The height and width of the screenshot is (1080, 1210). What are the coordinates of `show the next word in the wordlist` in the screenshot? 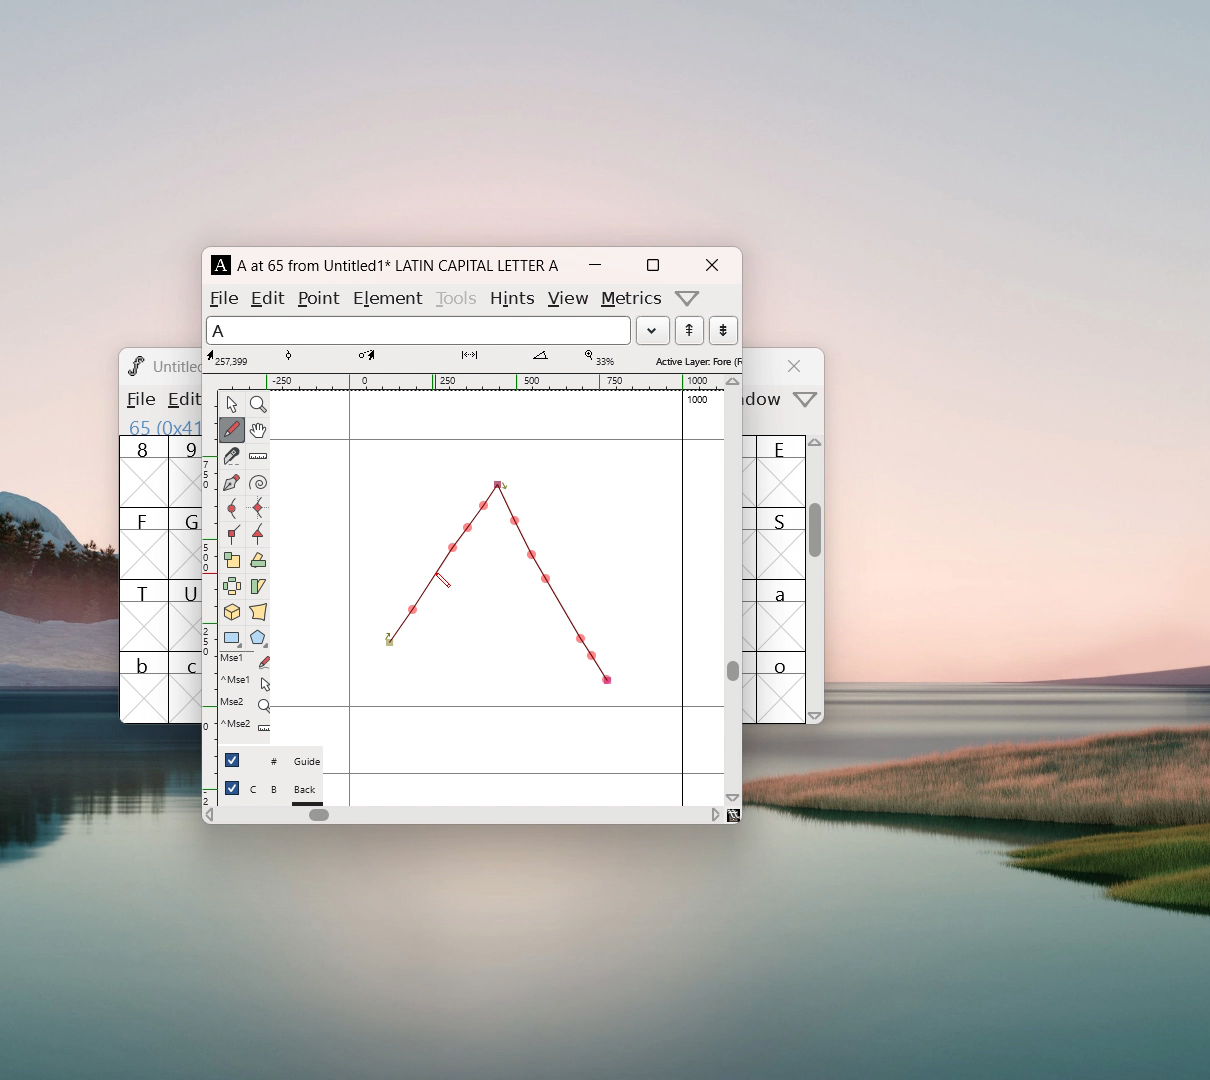 It's located at (689, 332).